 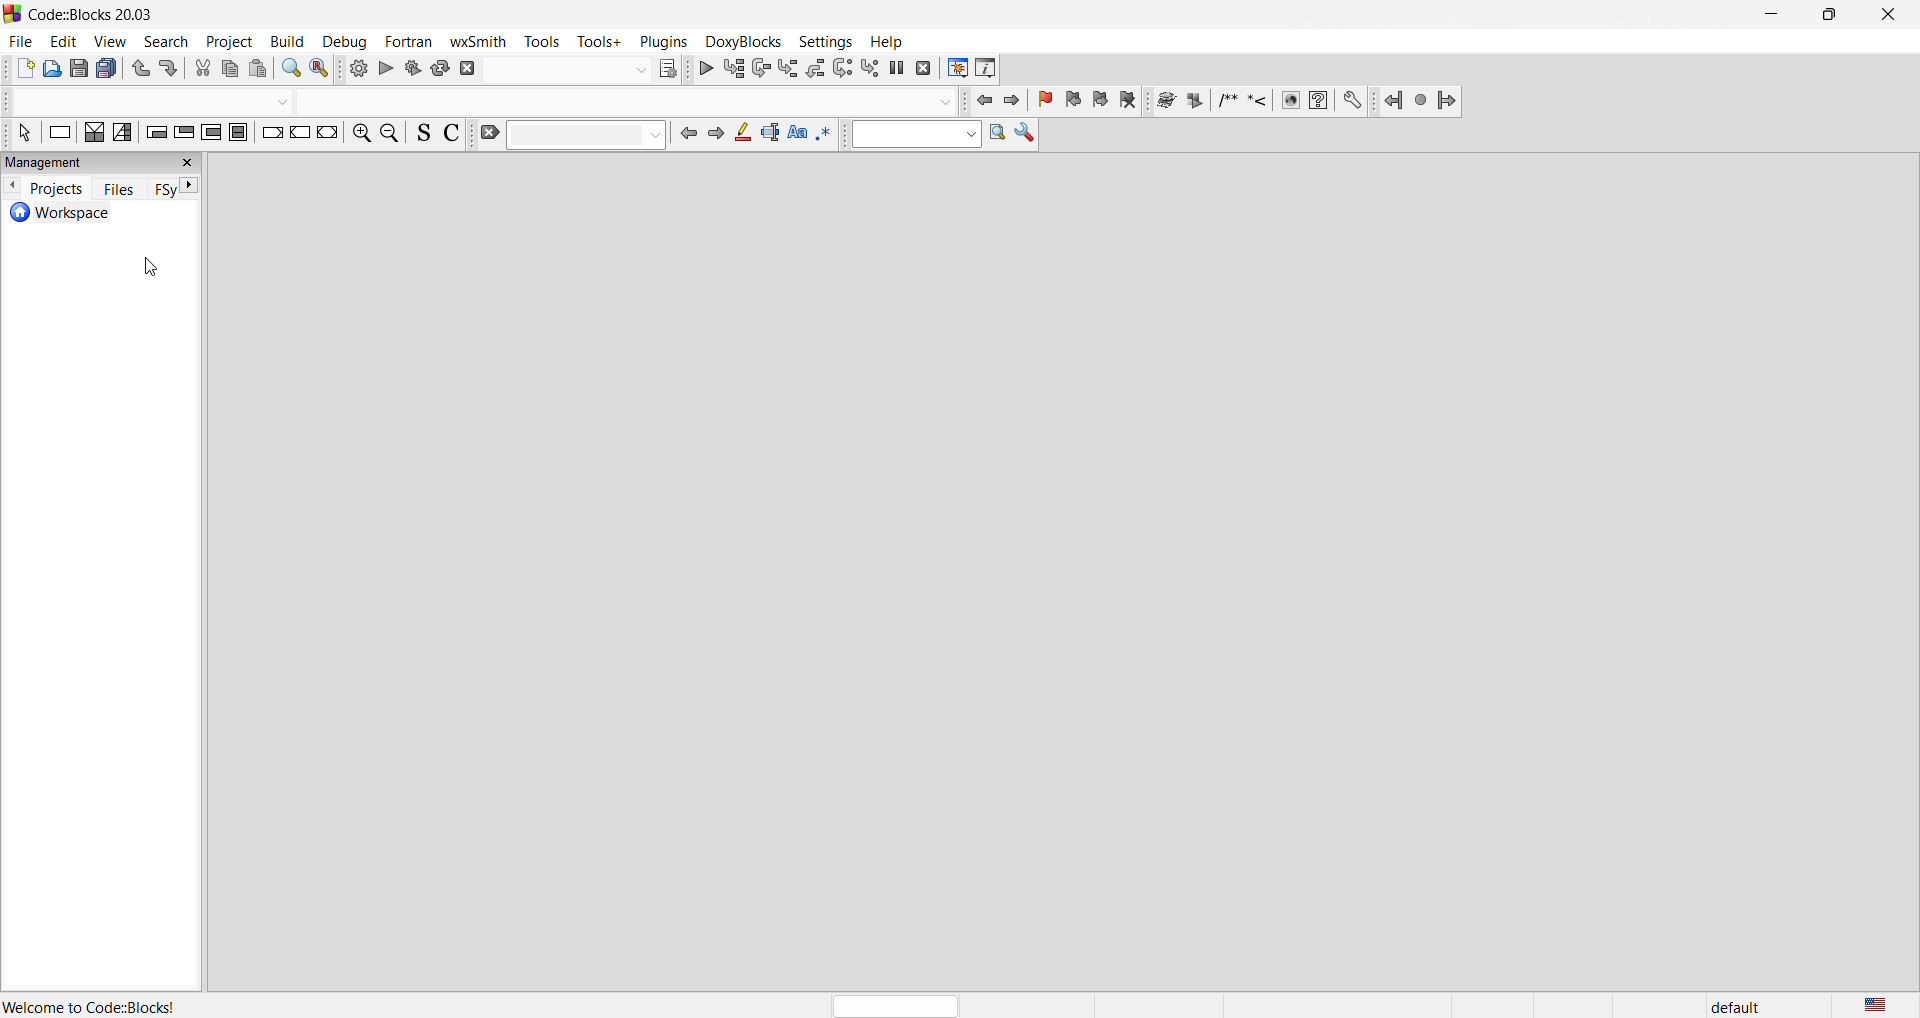 What do you see at coordinates (301, 135) in the screenshot?
I see `continue instruction` at bounding box center [301, 135].